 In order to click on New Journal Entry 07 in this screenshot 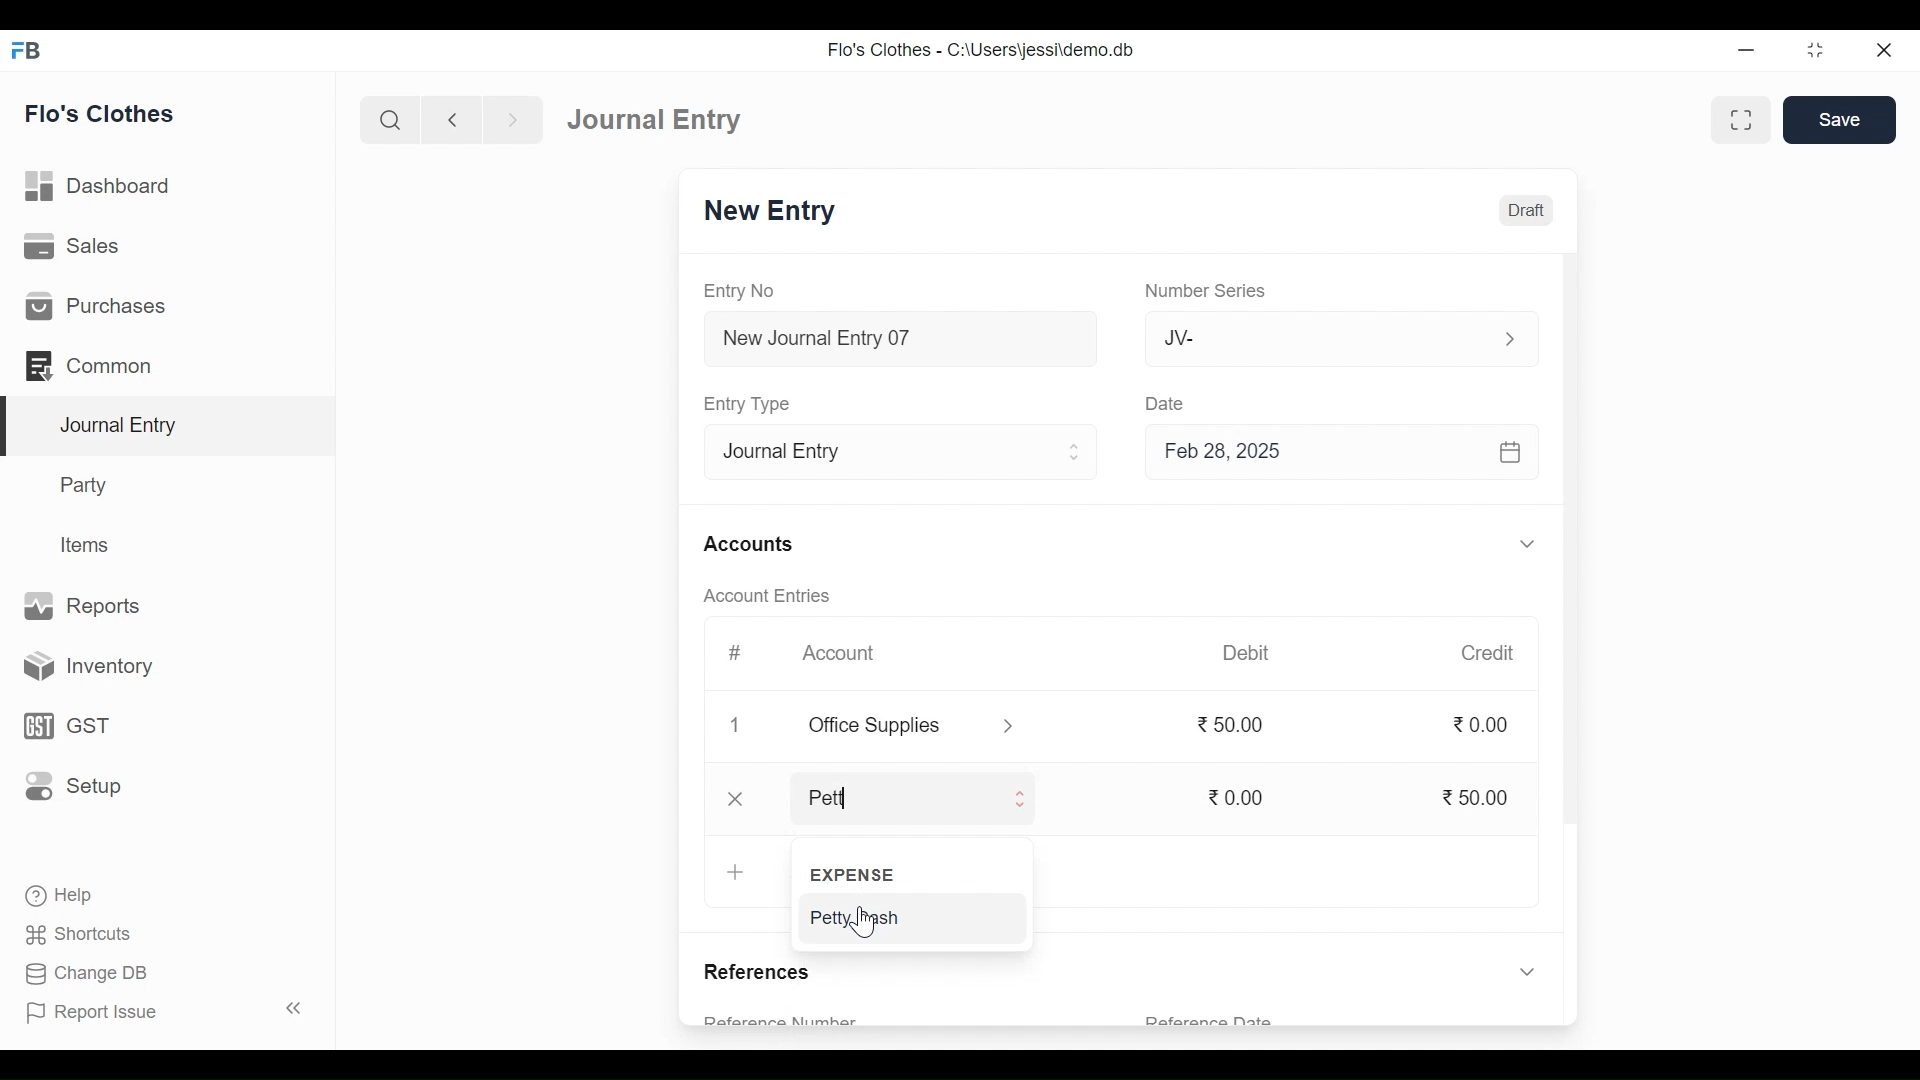, I will do `click(902, 342)`.